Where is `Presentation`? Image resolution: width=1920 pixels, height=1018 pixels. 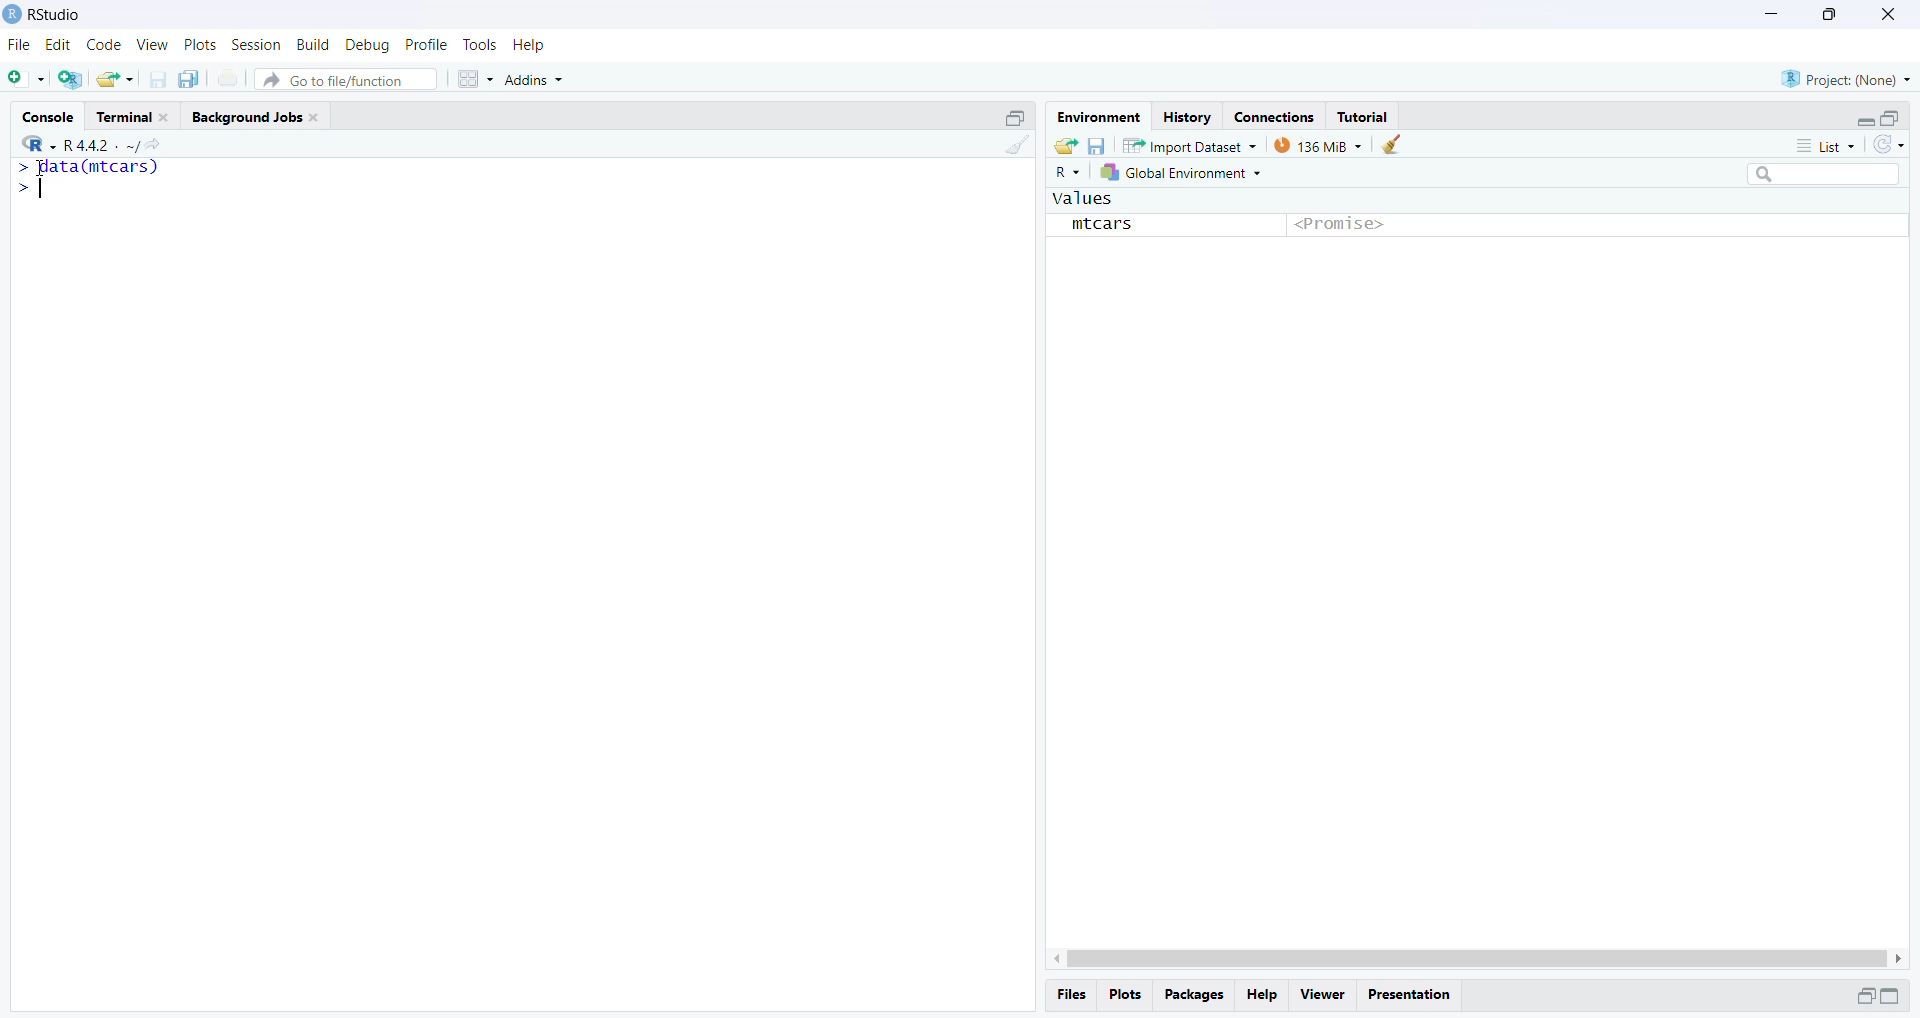
Presentation is located at coordinates (1415, 993).